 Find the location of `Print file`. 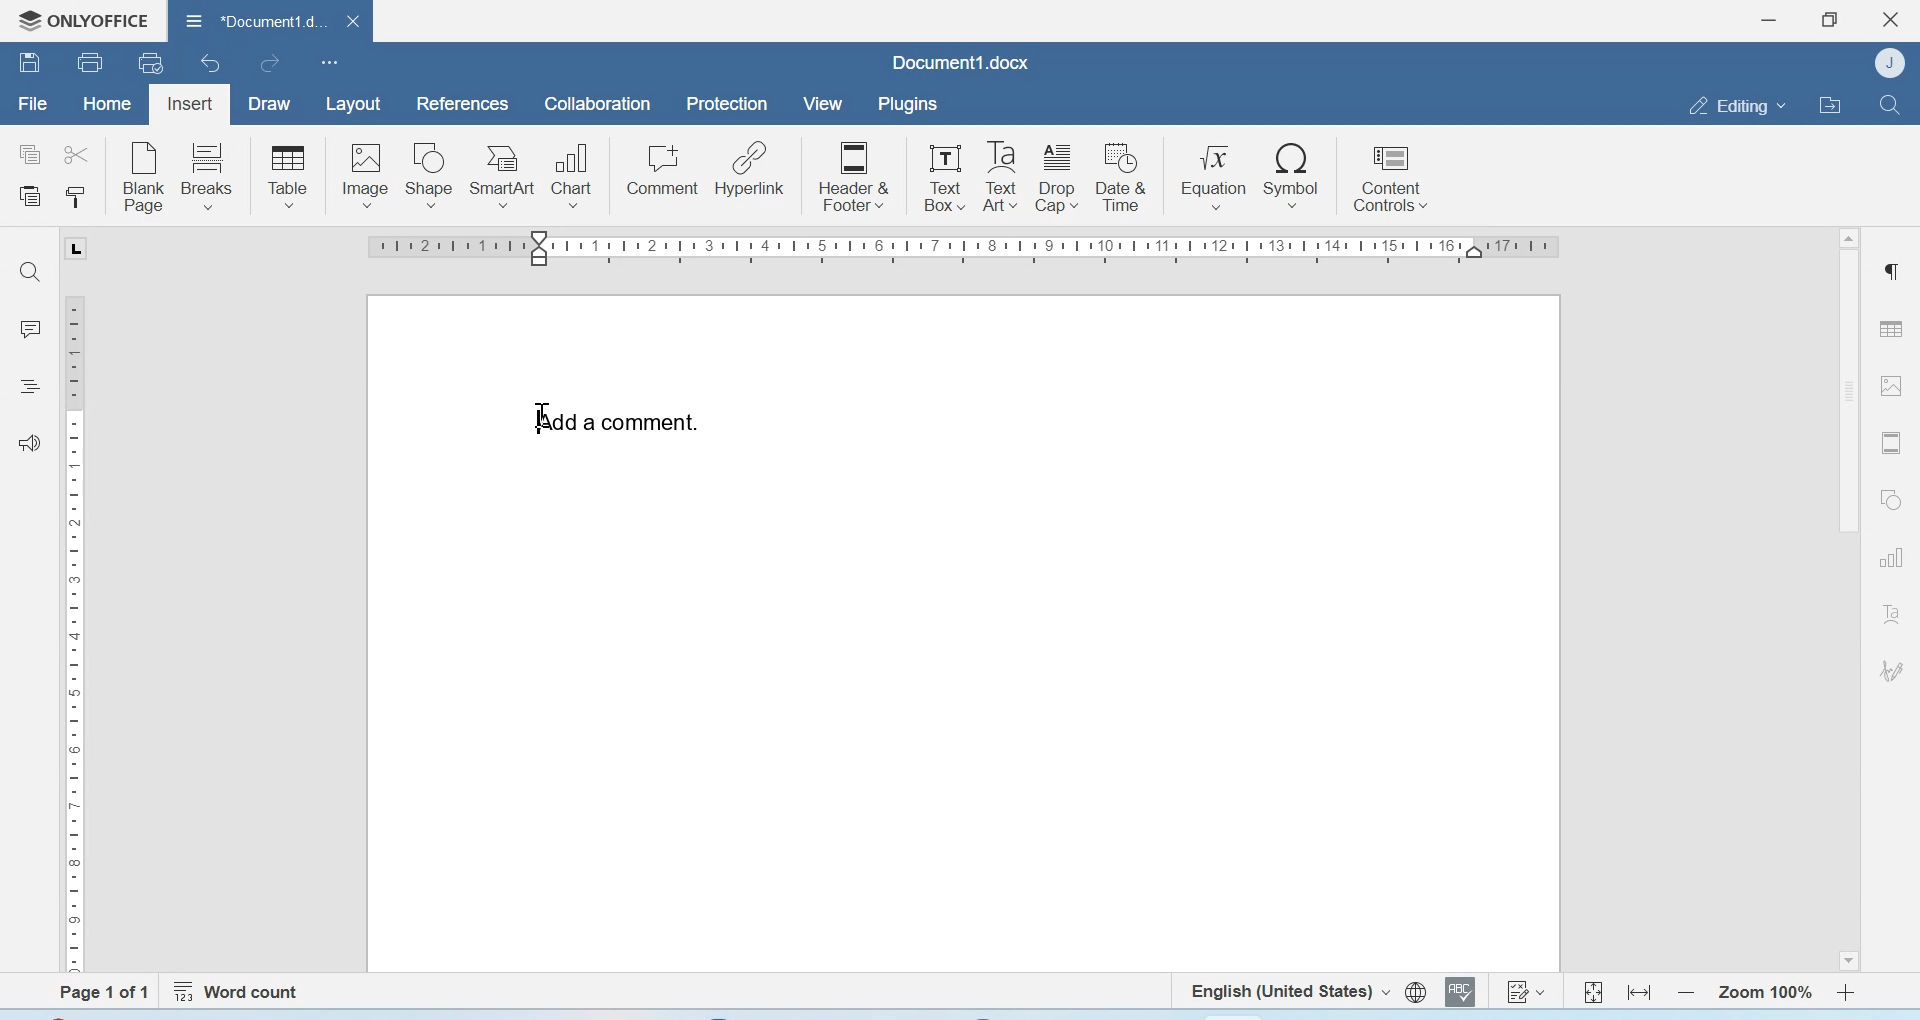

Print file is located at coordinates (93, 62).